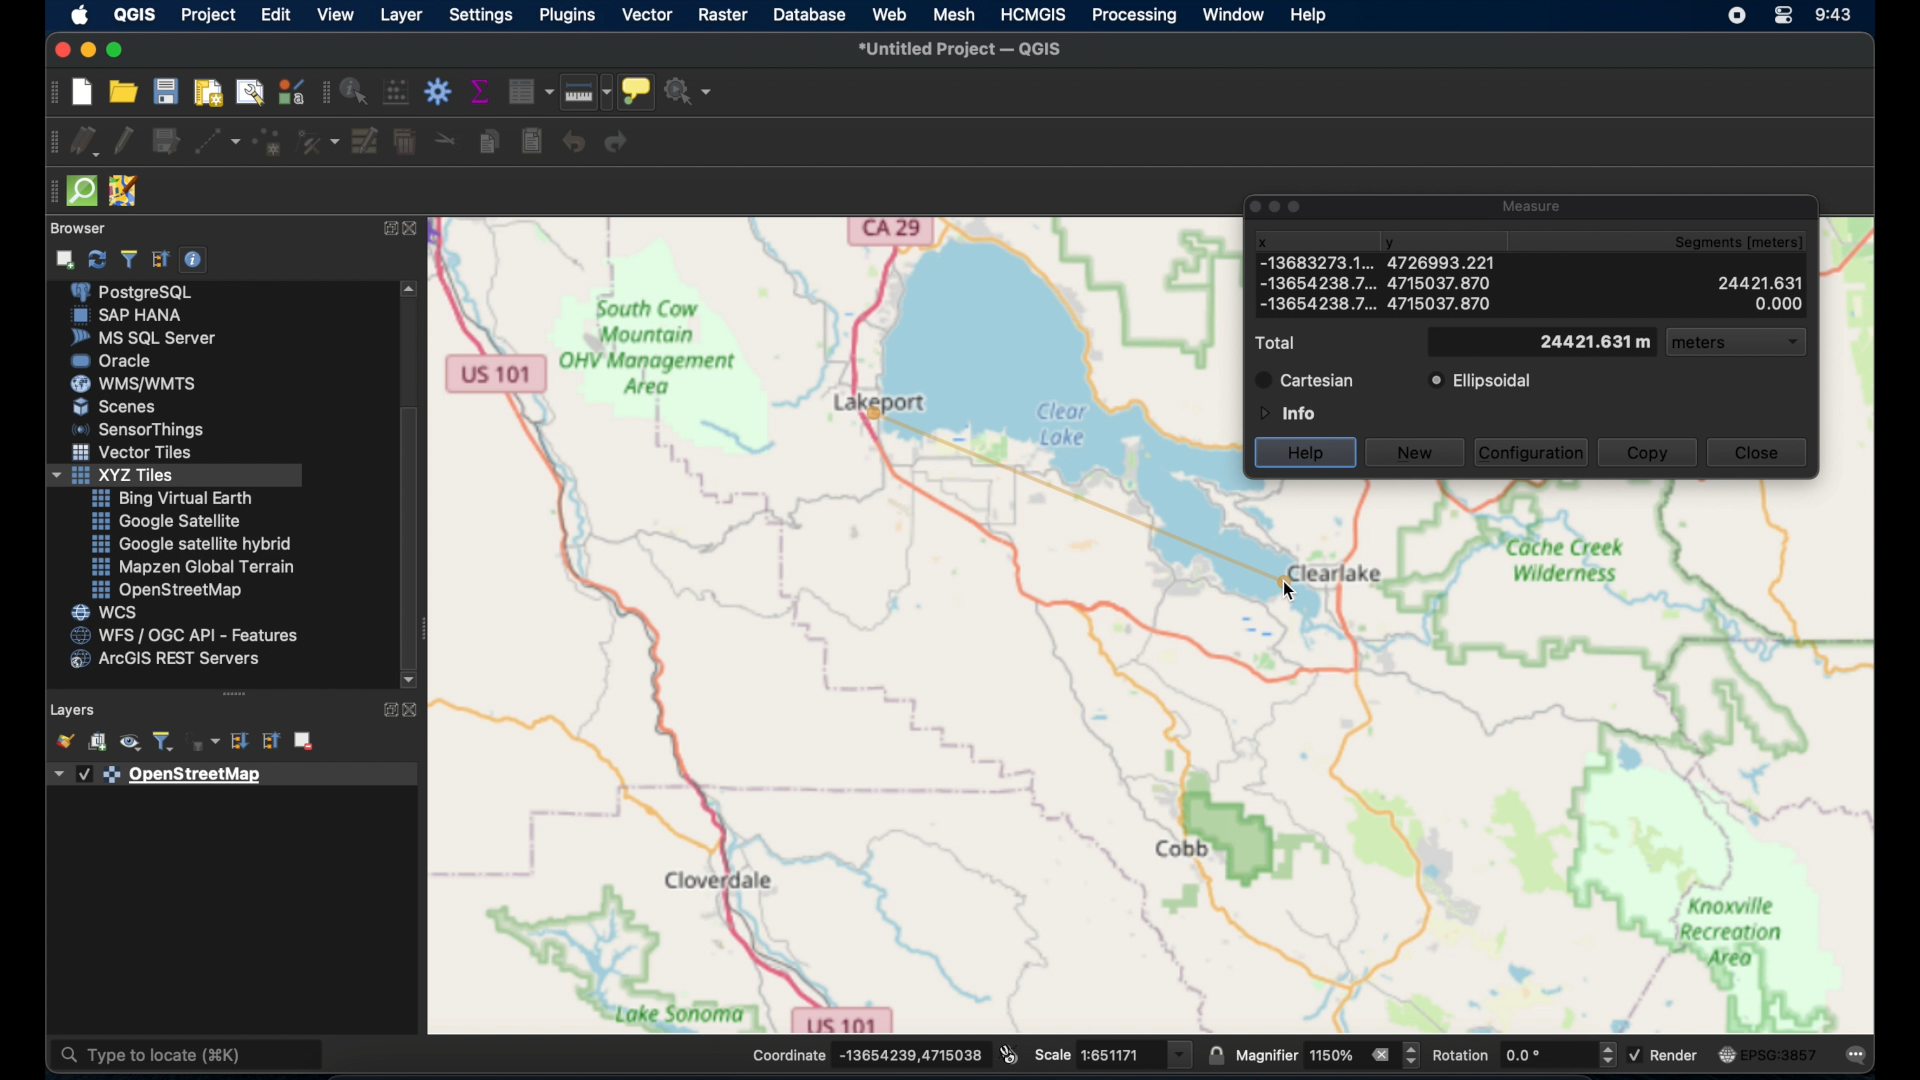  Describe the element at coordinates (83, 190) in the screenshot. I see `quicksom` at that location.